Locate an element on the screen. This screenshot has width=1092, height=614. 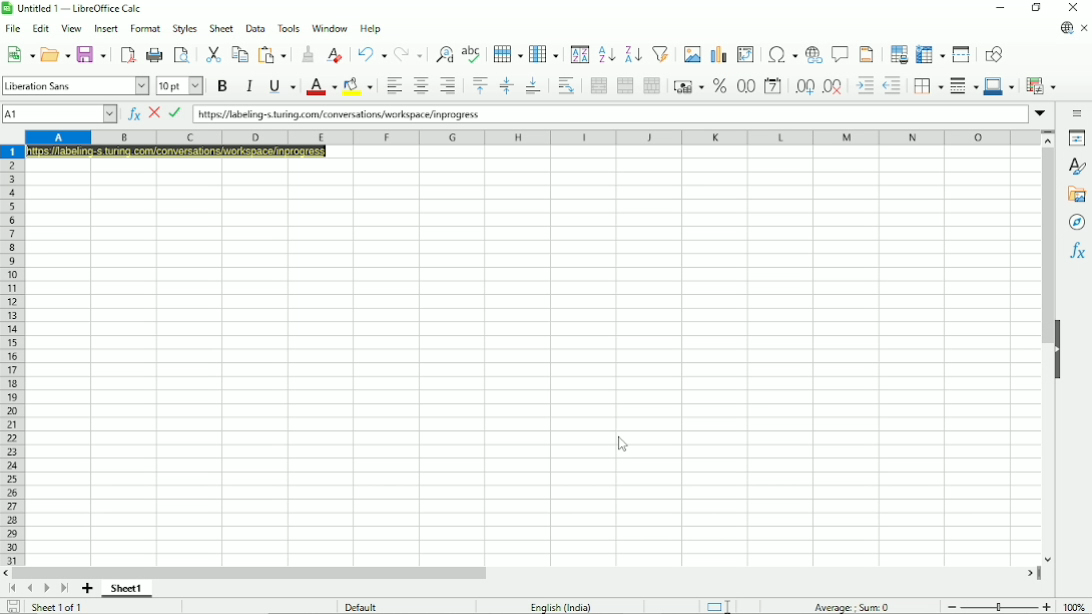
Font size is located at coordinates (181, 85).